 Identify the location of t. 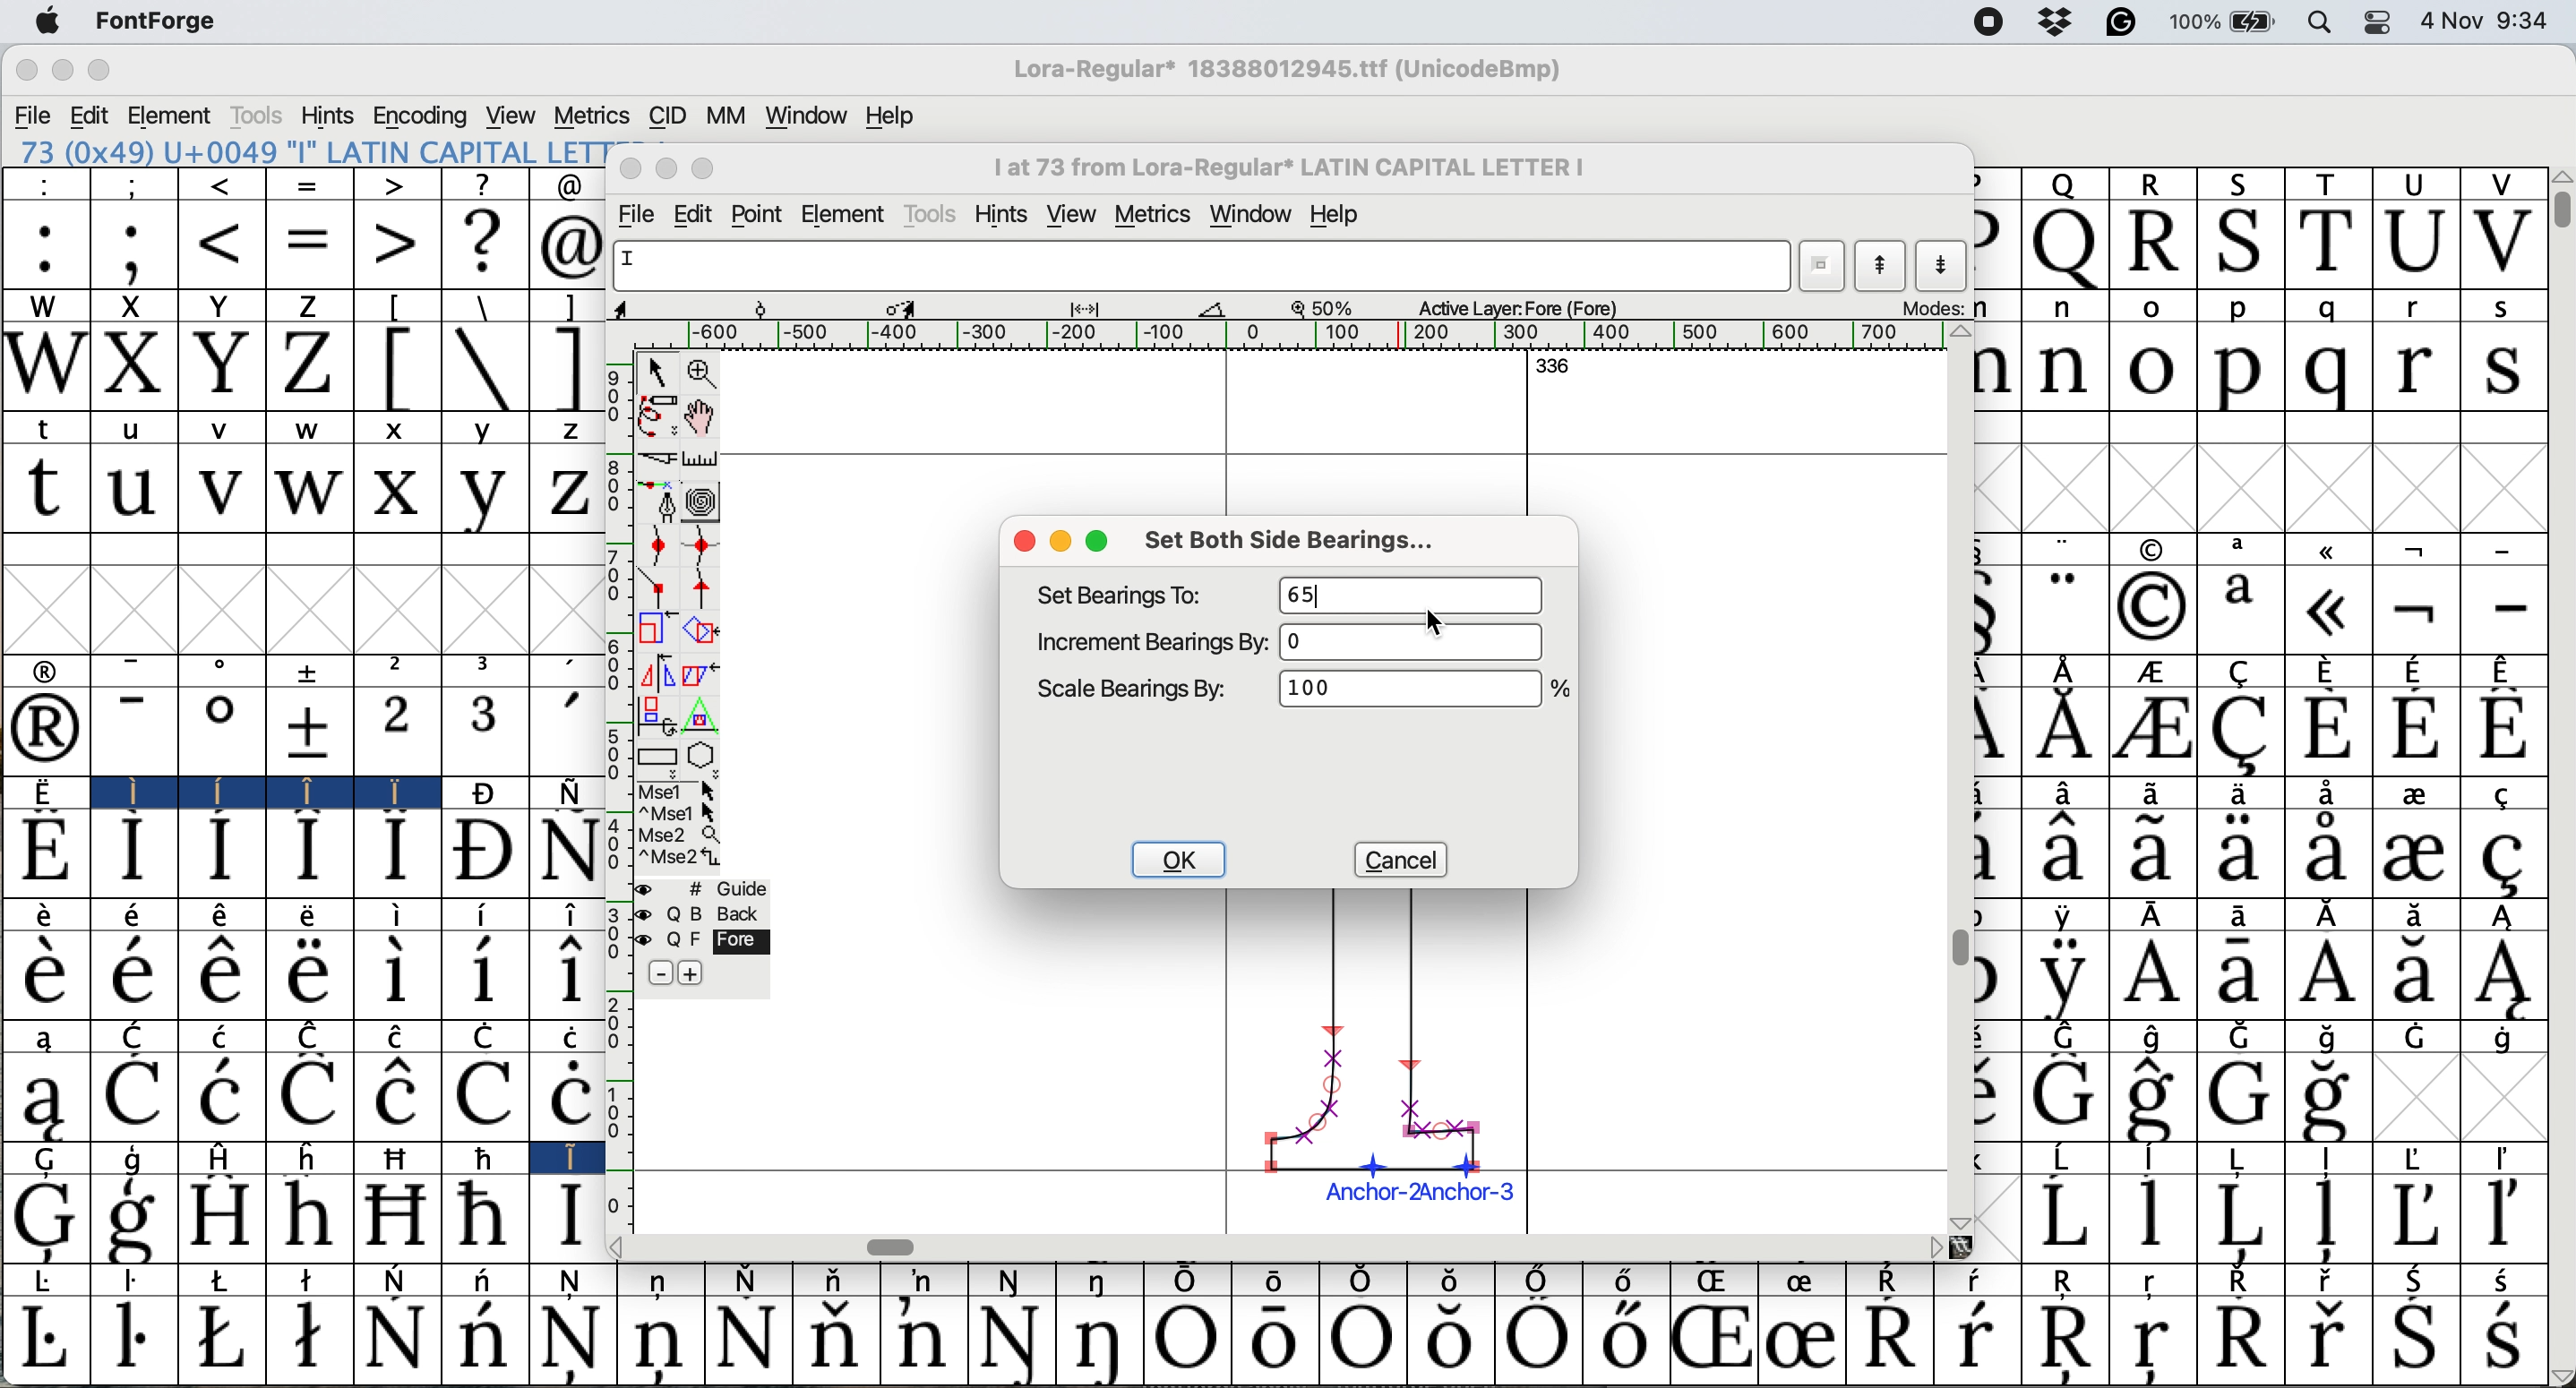
(43, 490).